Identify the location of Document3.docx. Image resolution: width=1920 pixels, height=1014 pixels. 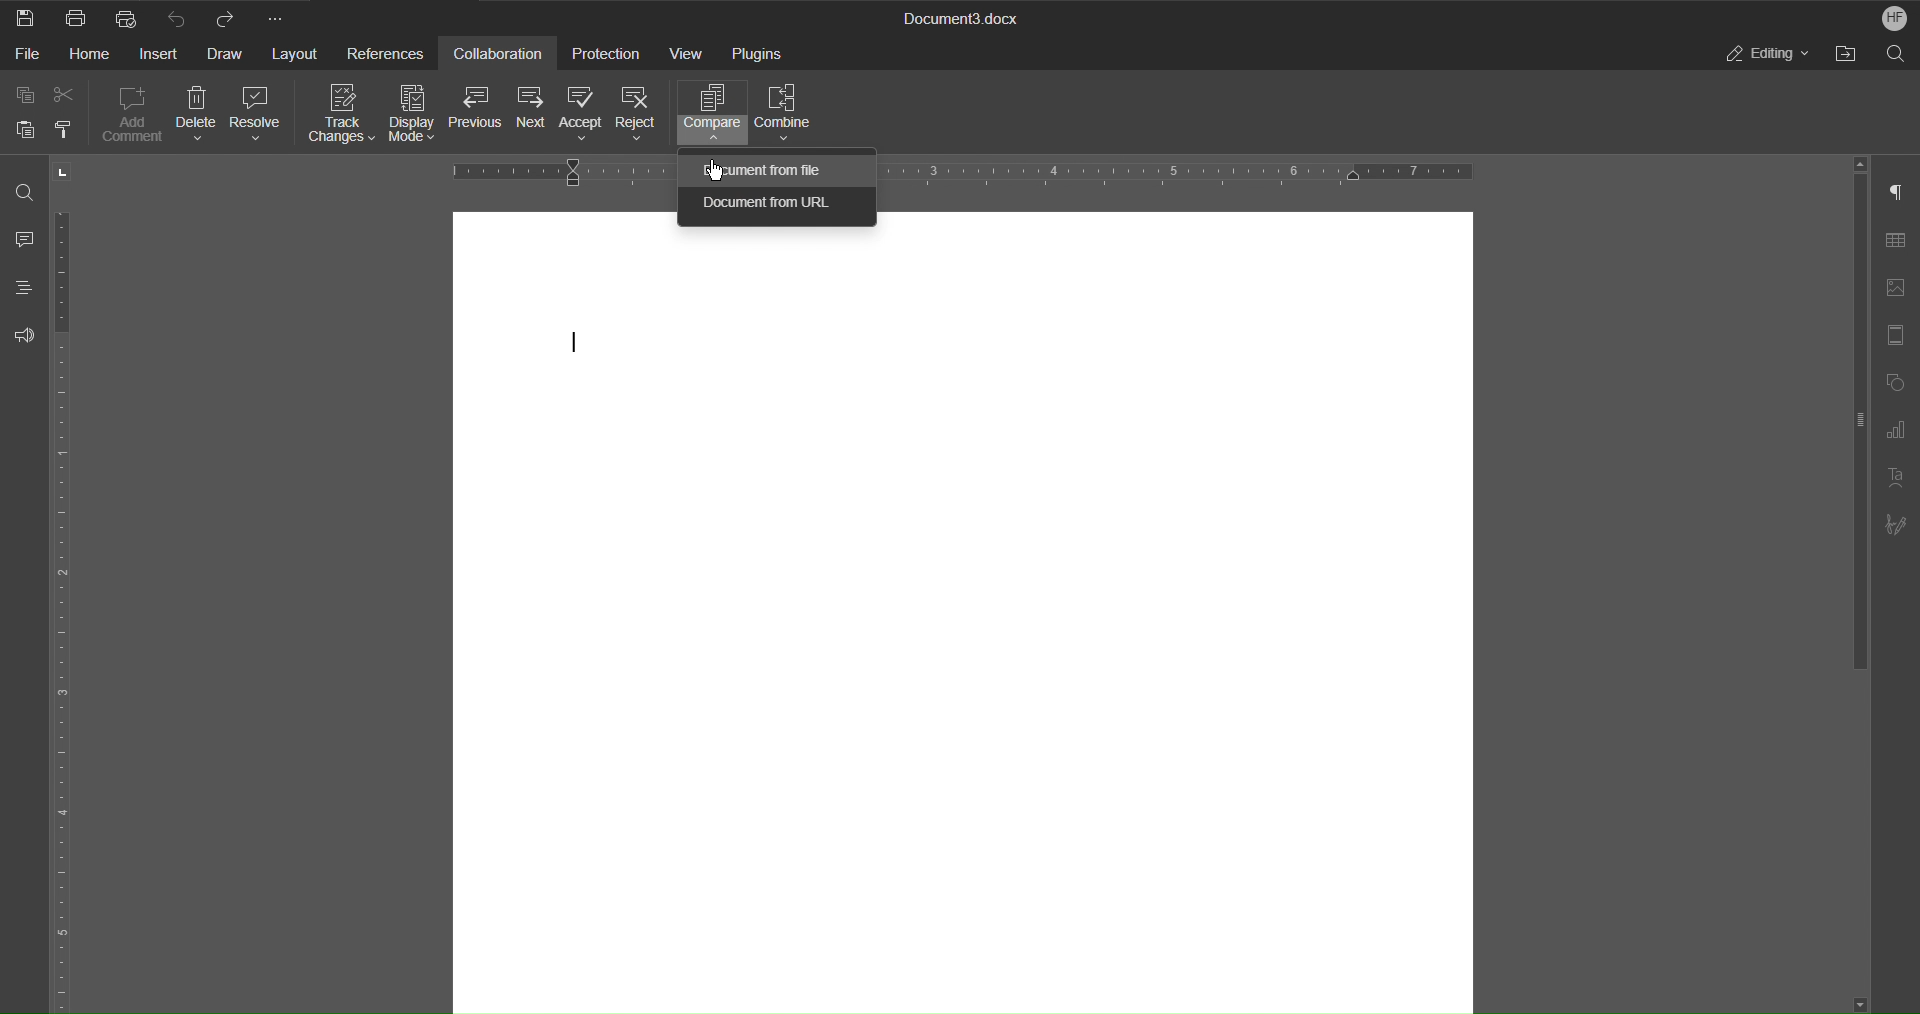
(964, 16).